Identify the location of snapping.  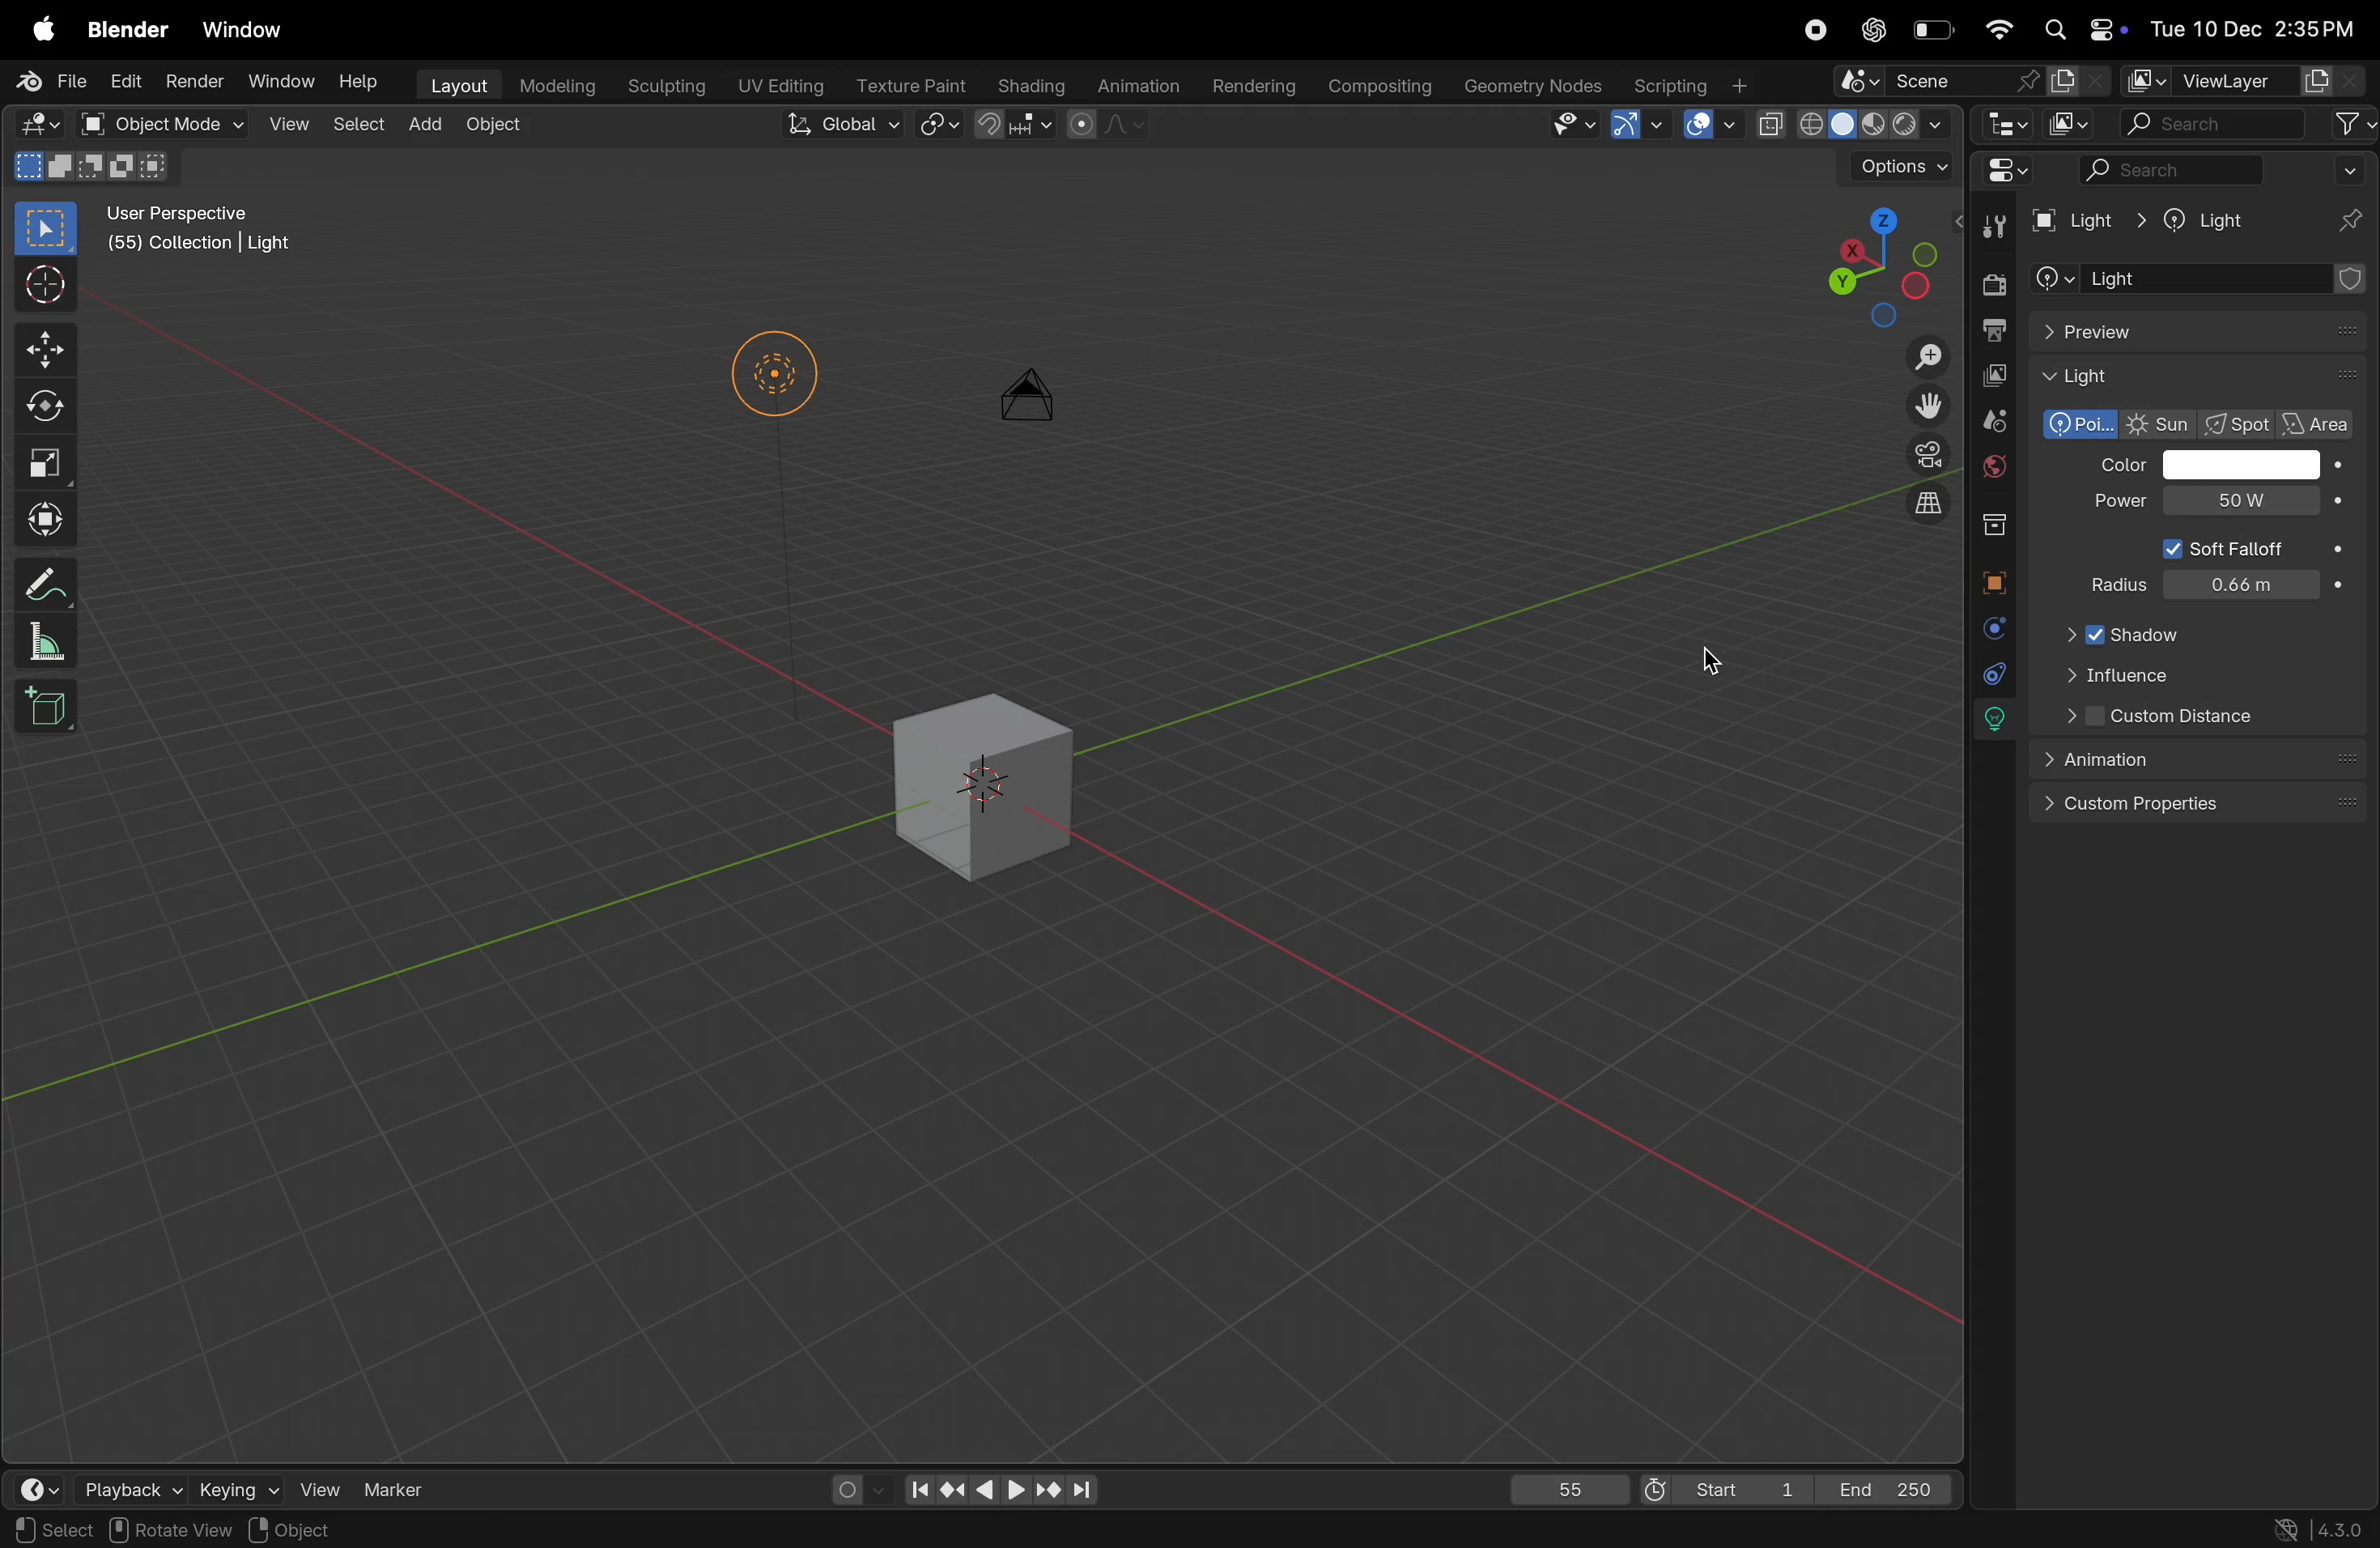
(1015, 125).